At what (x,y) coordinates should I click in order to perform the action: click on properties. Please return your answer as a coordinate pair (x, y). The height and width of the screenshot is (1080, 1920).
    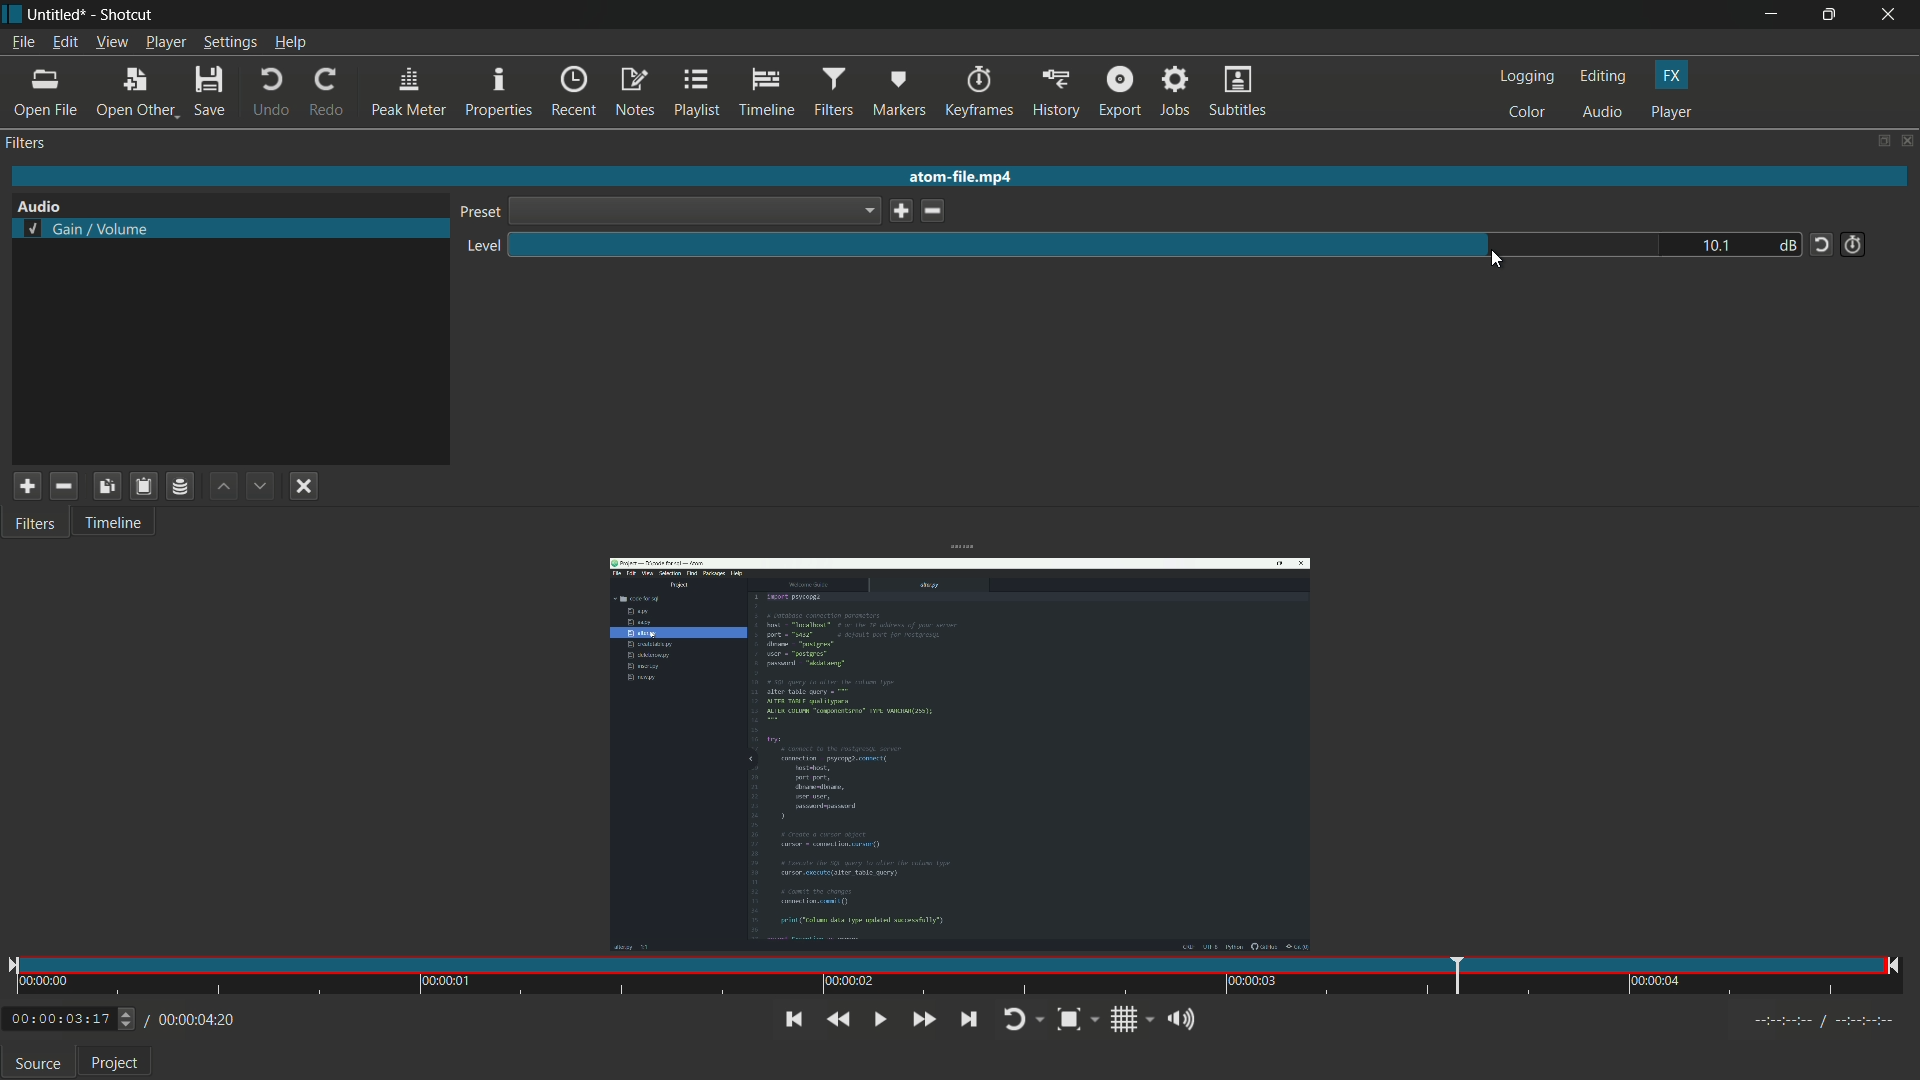
    Looking at the image, I should click on (499, 92).